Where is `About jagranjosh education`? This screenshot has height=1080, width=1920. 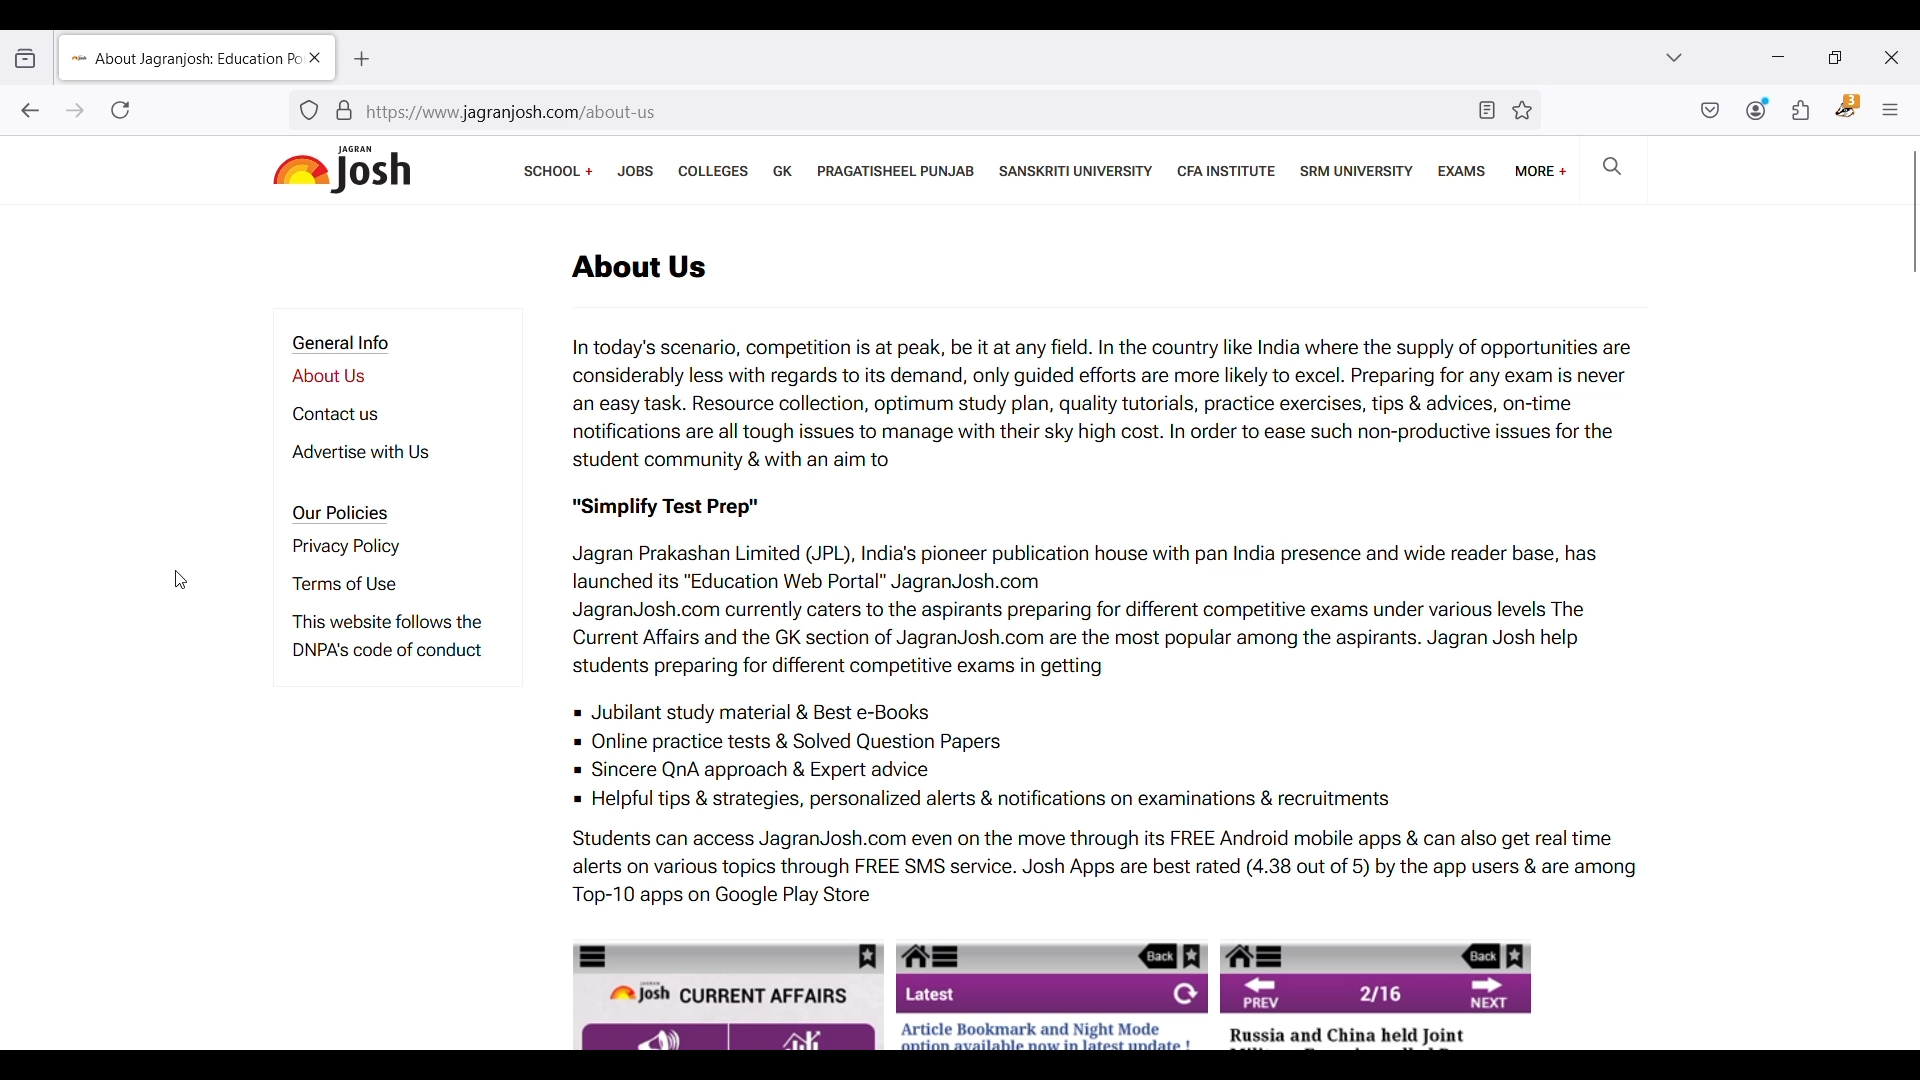 About jagranjosh education is located at coordinates (180, 57).